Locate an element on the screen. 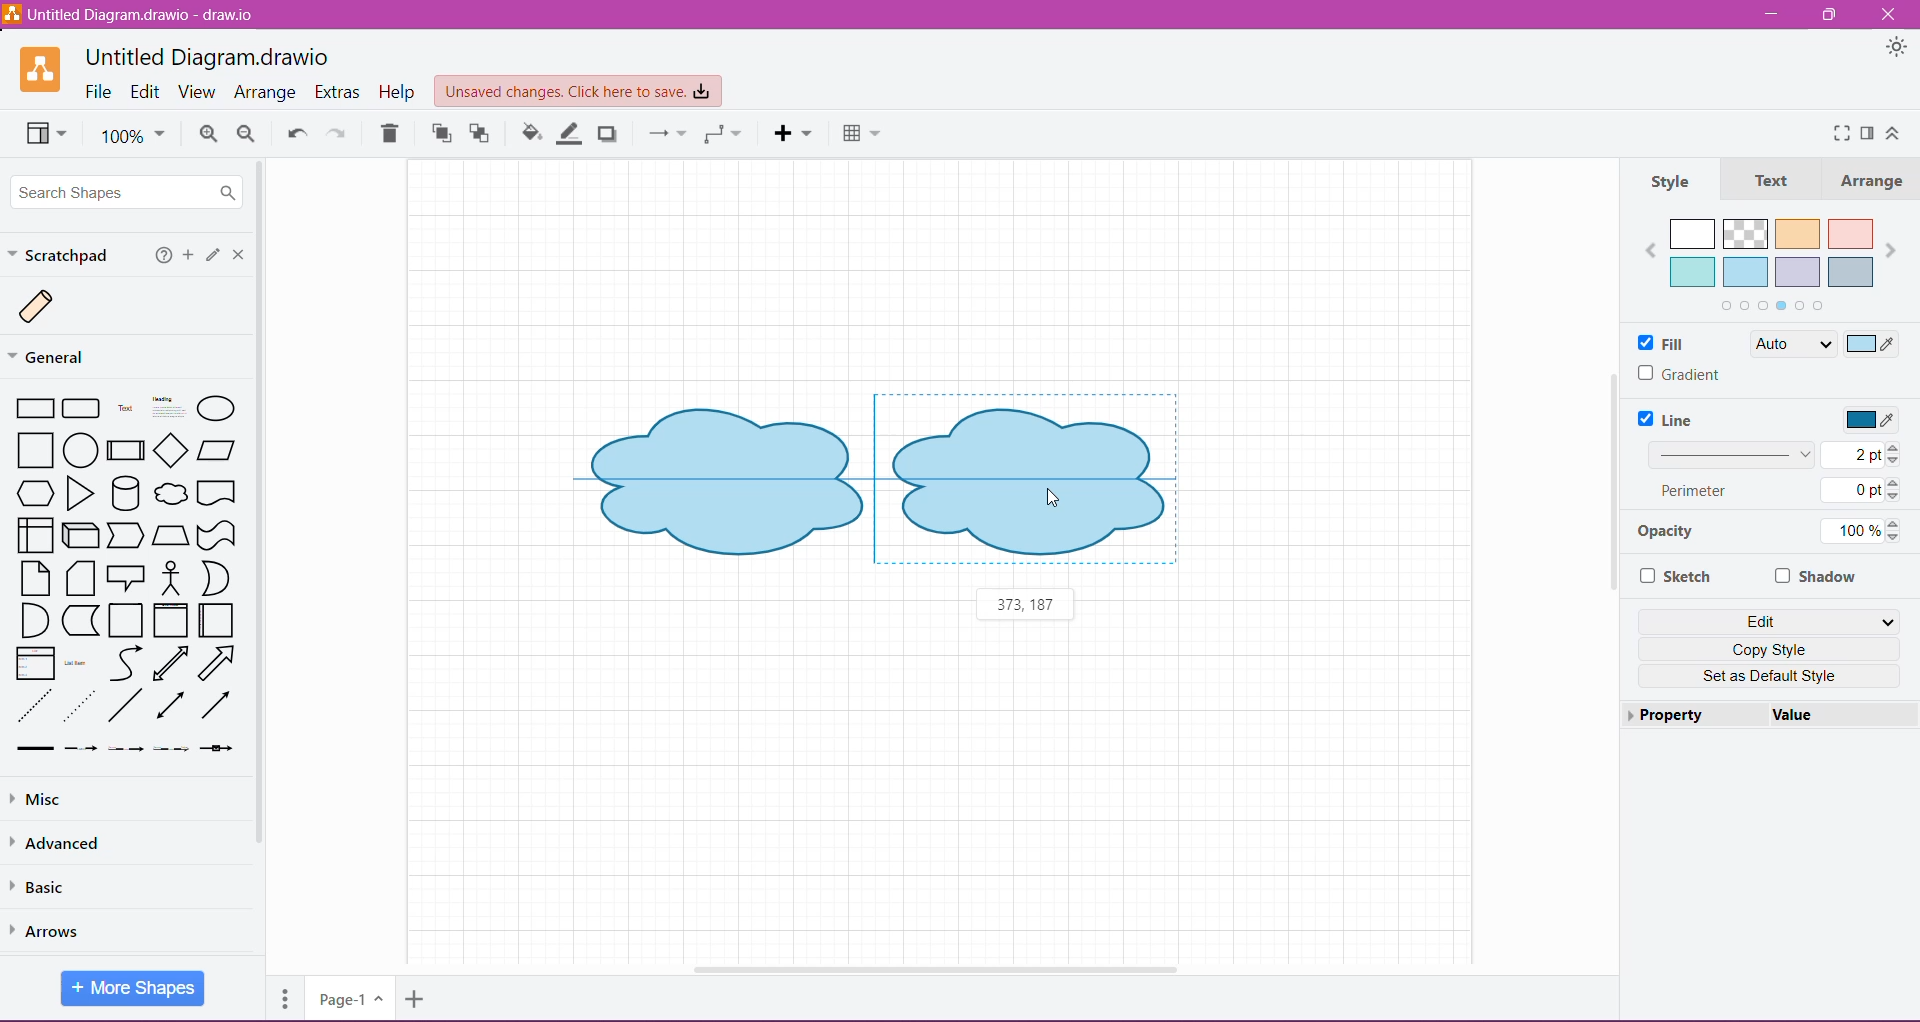 This screenshot has height=1022, width=1920. Close is located at coordinates (1890, 13).